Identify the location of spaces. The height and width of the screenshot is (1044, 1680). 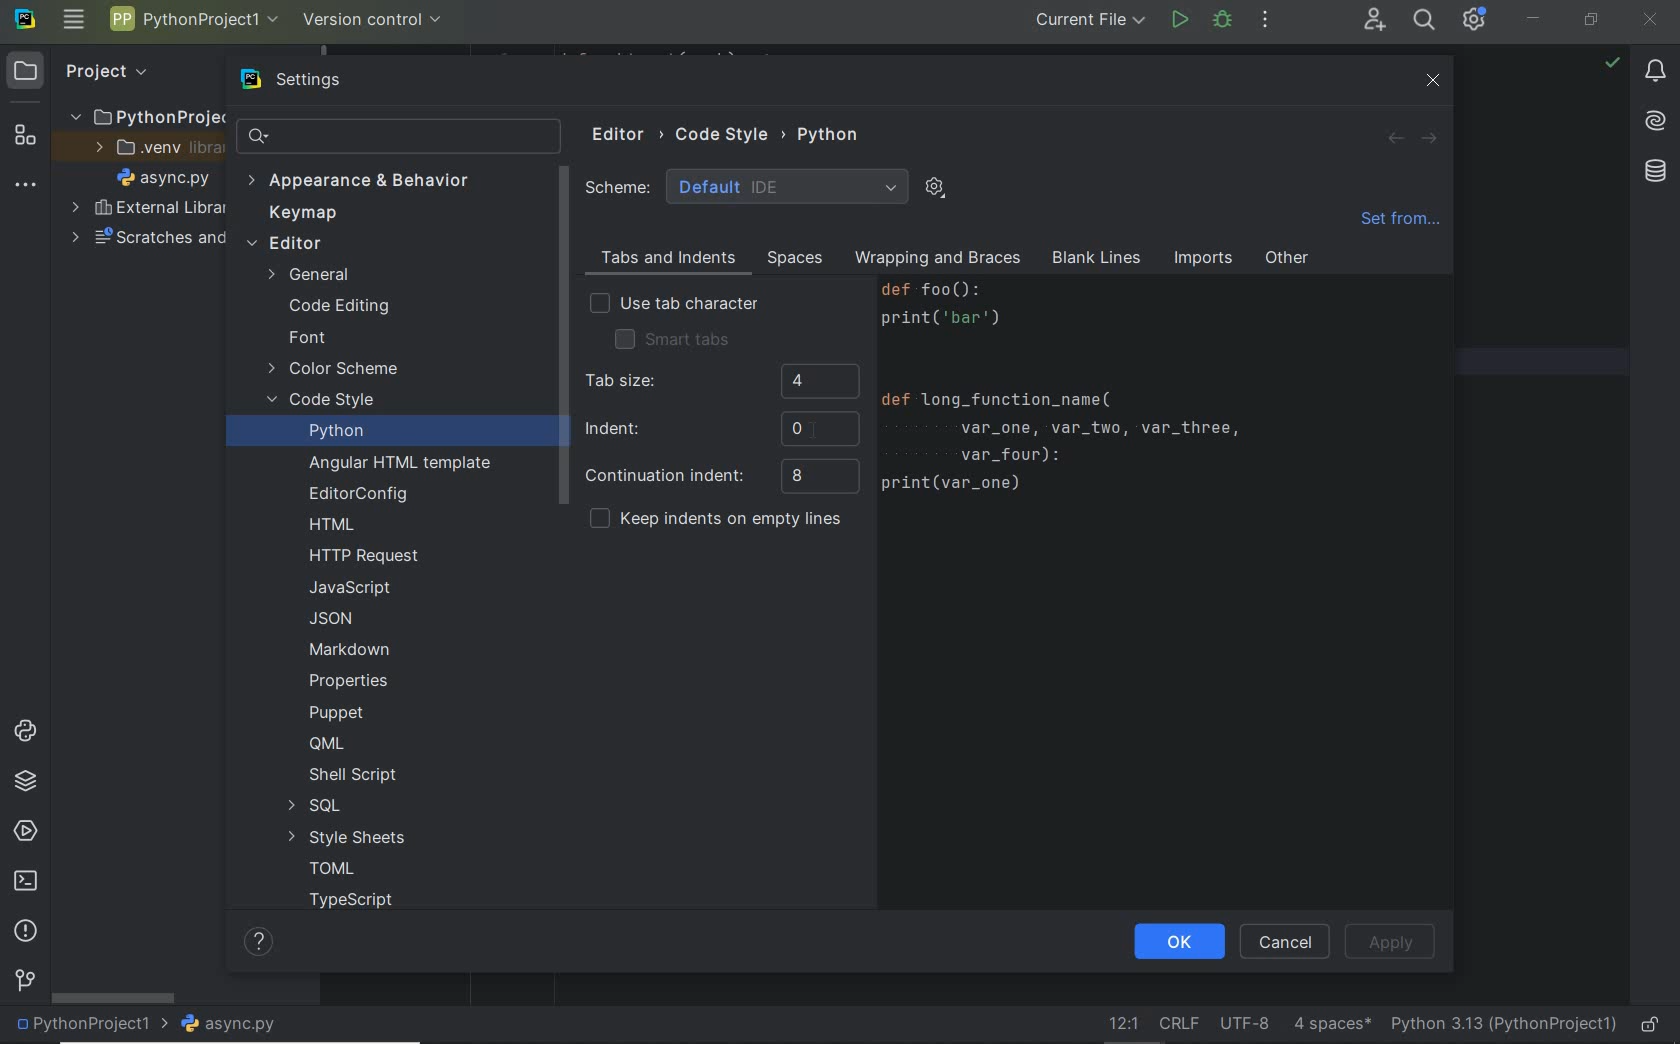
(791, 258).